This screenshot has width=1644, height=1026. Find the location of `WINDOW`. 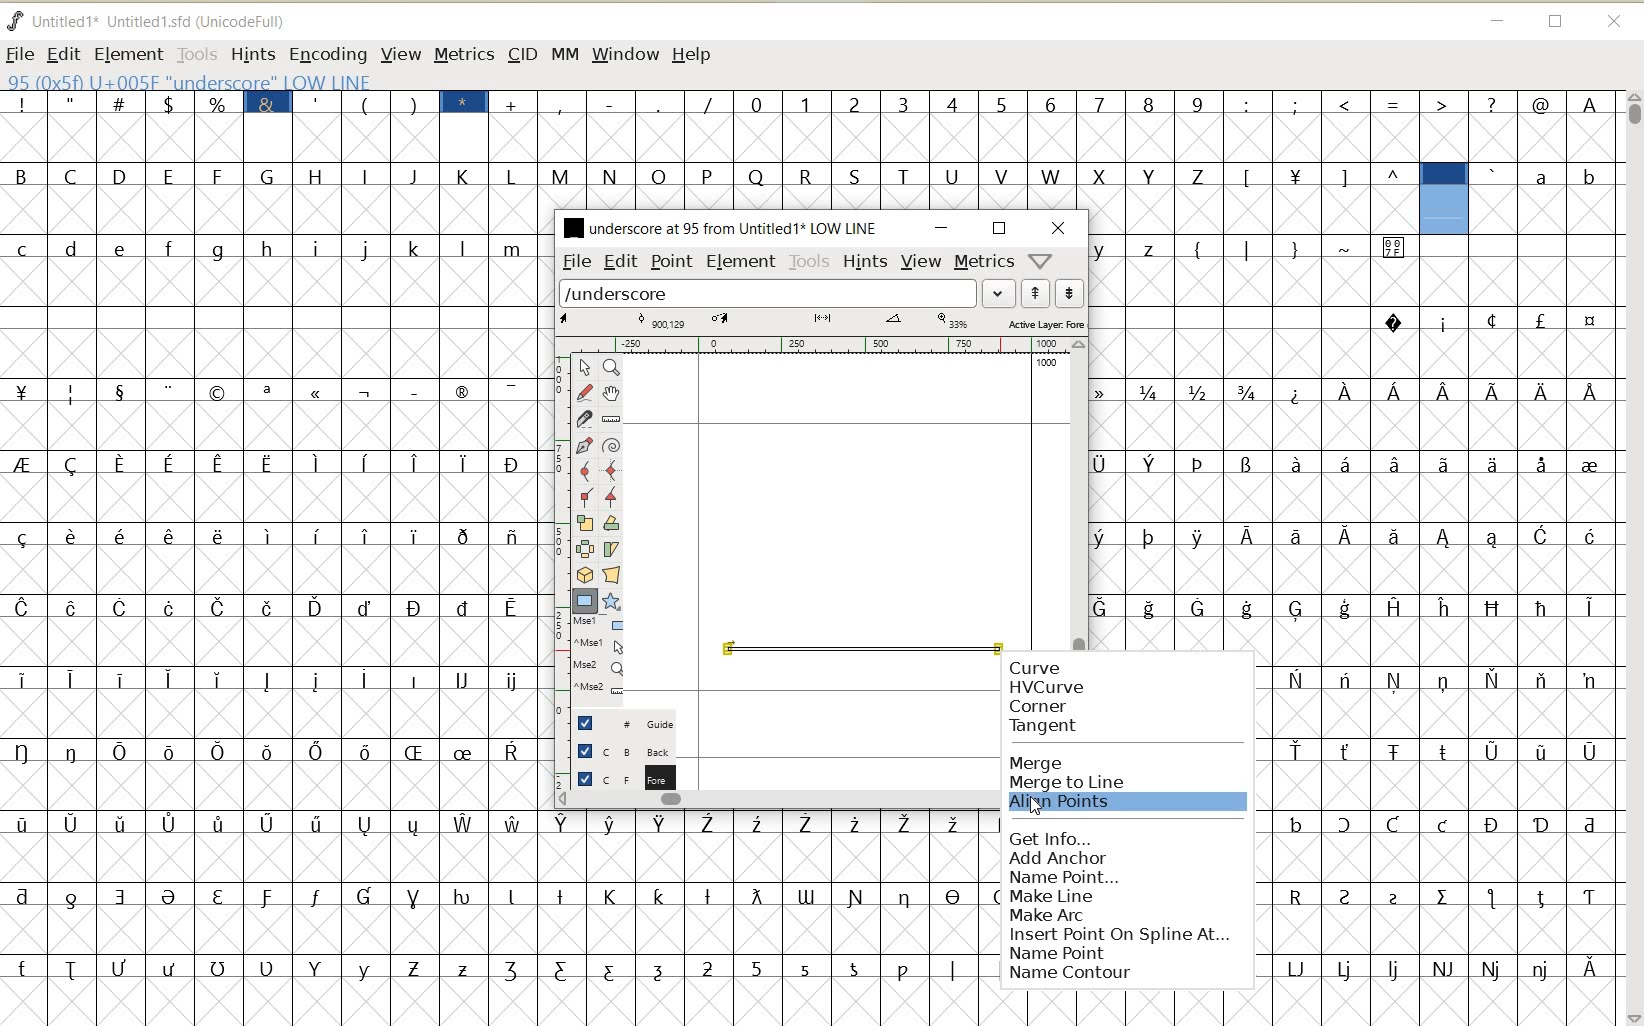

WINDOW is located at coordinates (626, 56).